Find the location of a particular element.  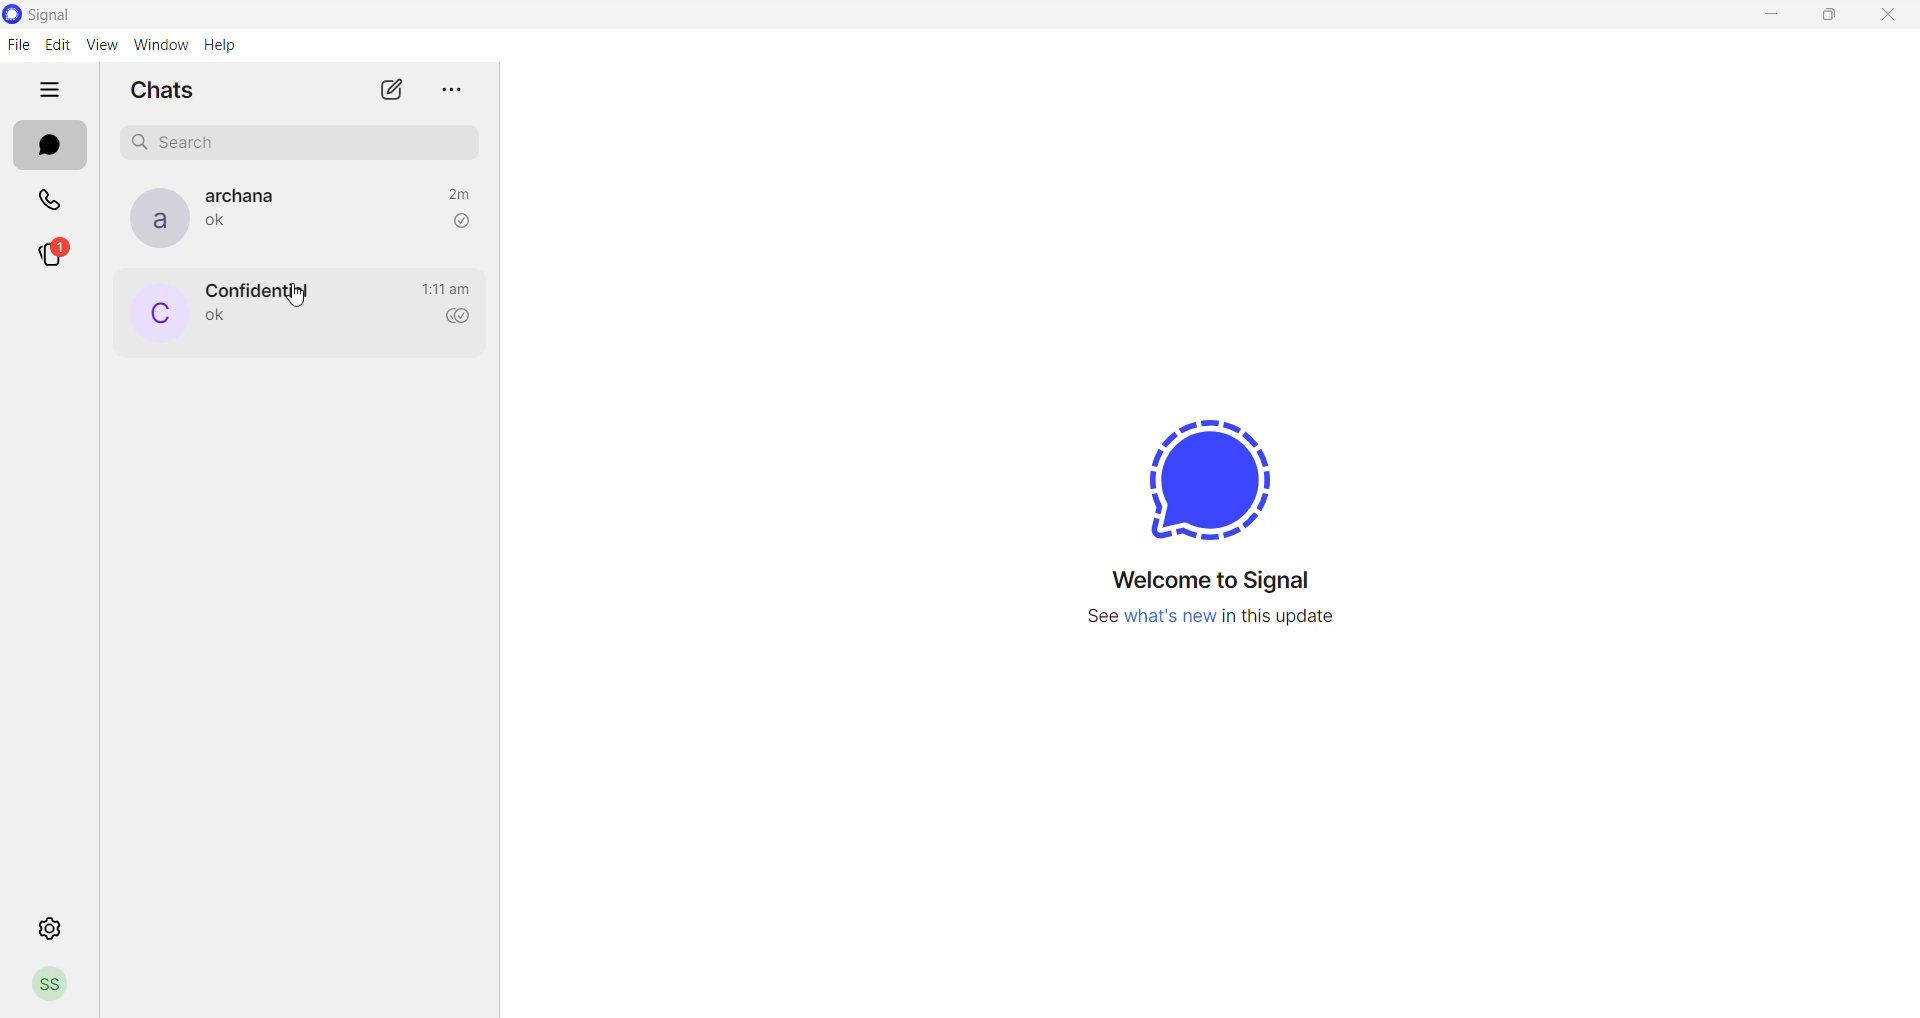

information regarding new message is located at coordinates (1222, 625).